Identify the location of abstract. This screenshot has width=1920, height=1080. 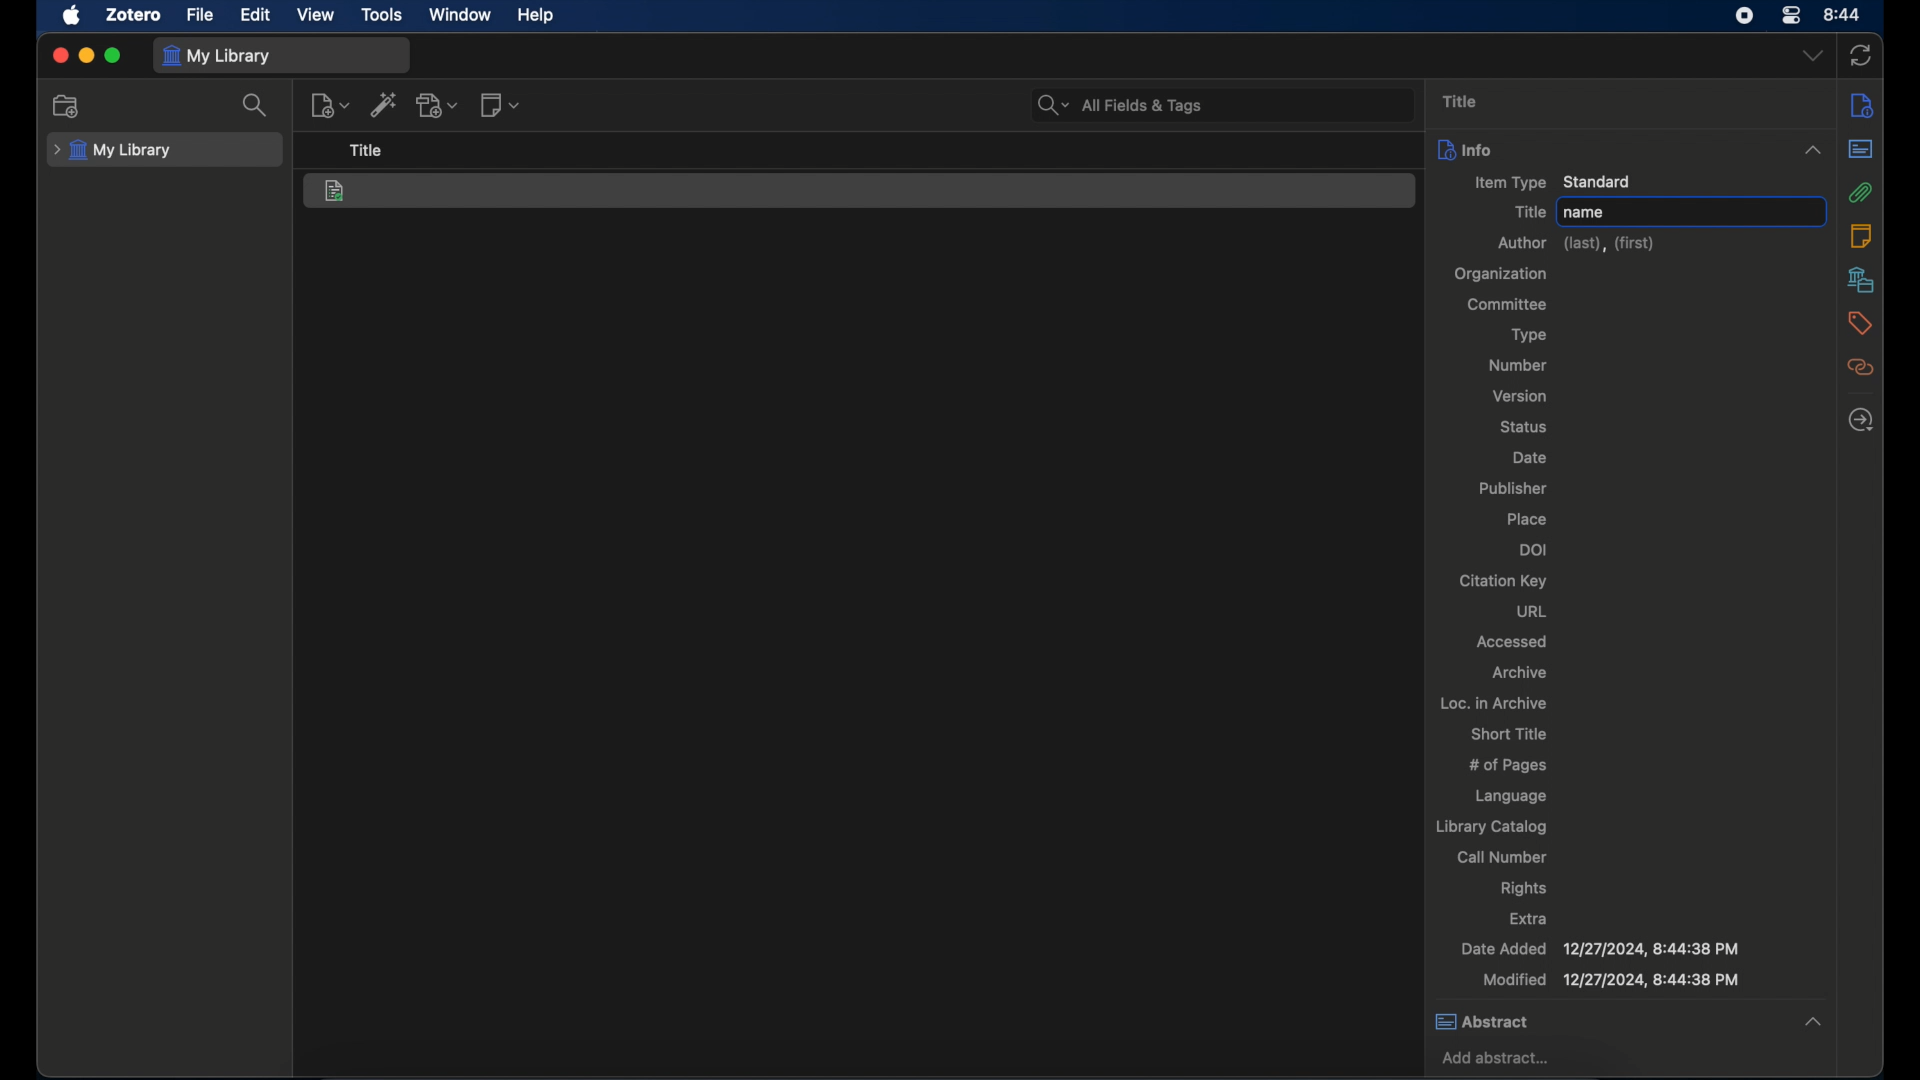
(1601, 1023).